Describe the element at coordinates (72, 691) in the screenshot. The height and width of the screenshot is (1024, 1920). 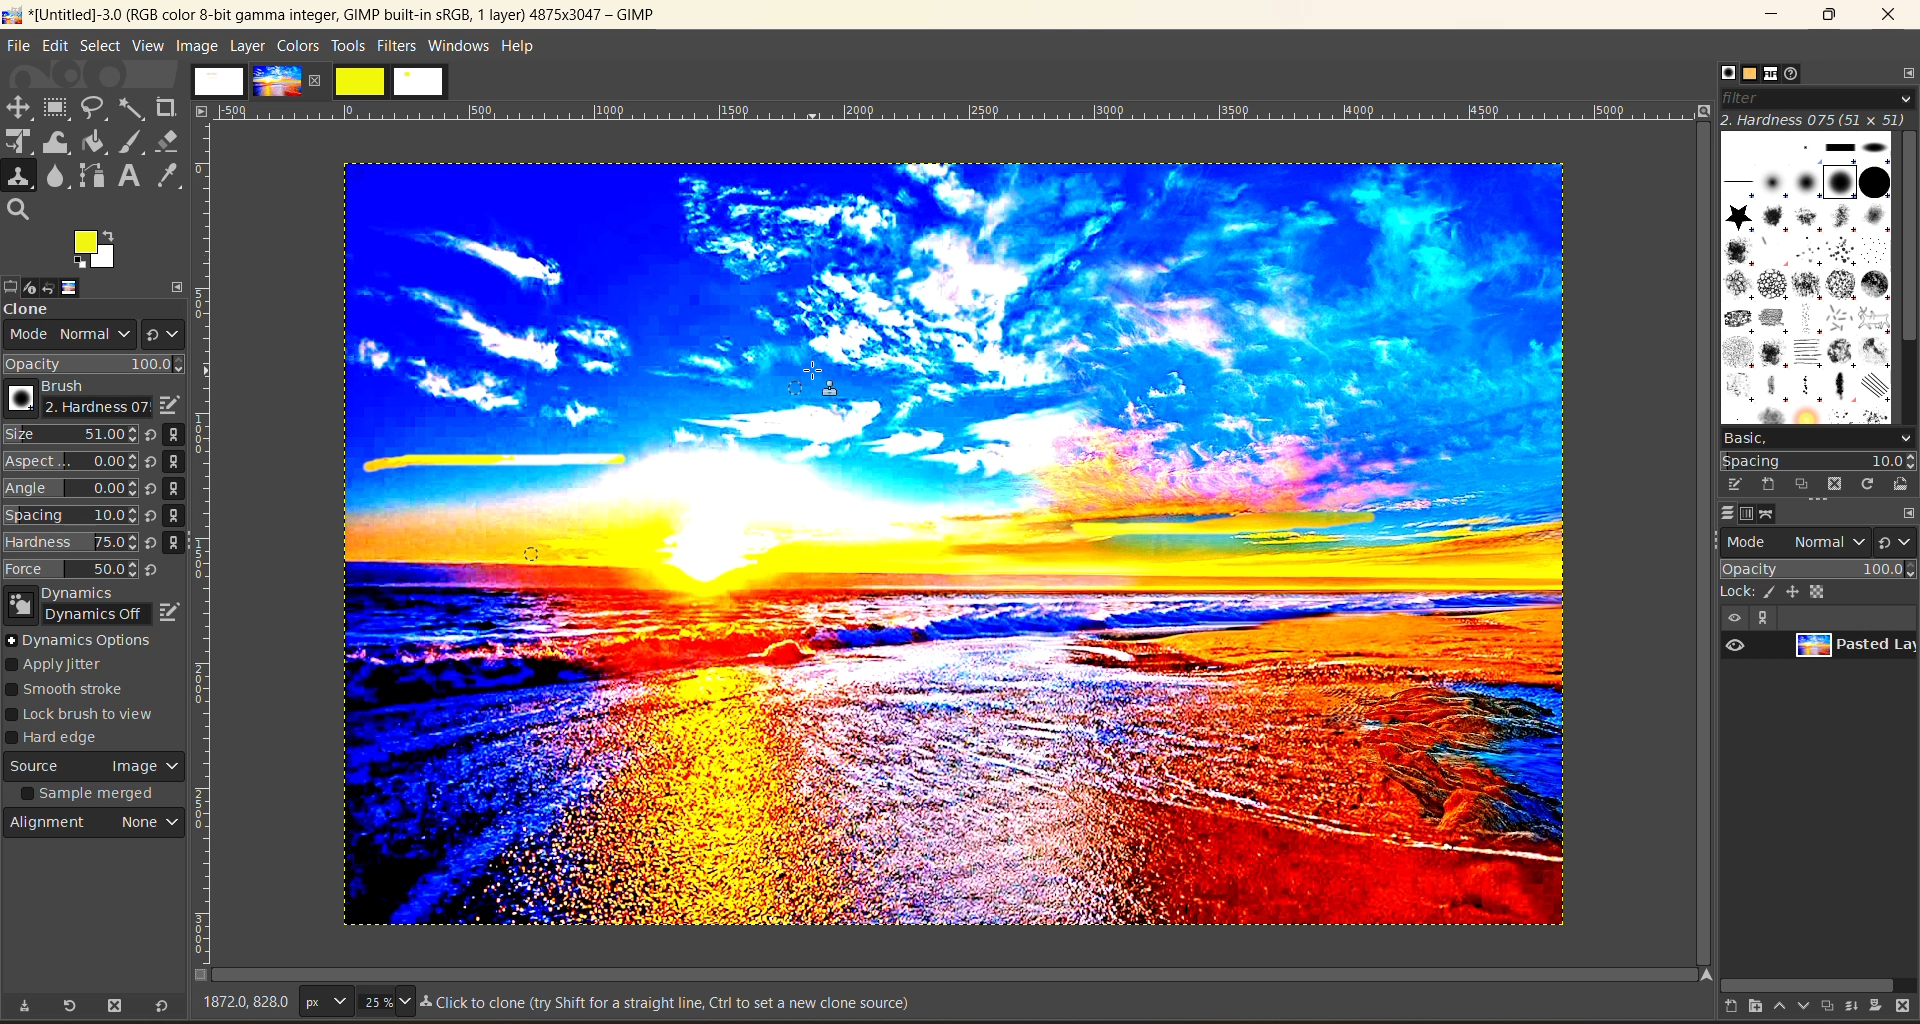
I see `smooth stroke` at that location.